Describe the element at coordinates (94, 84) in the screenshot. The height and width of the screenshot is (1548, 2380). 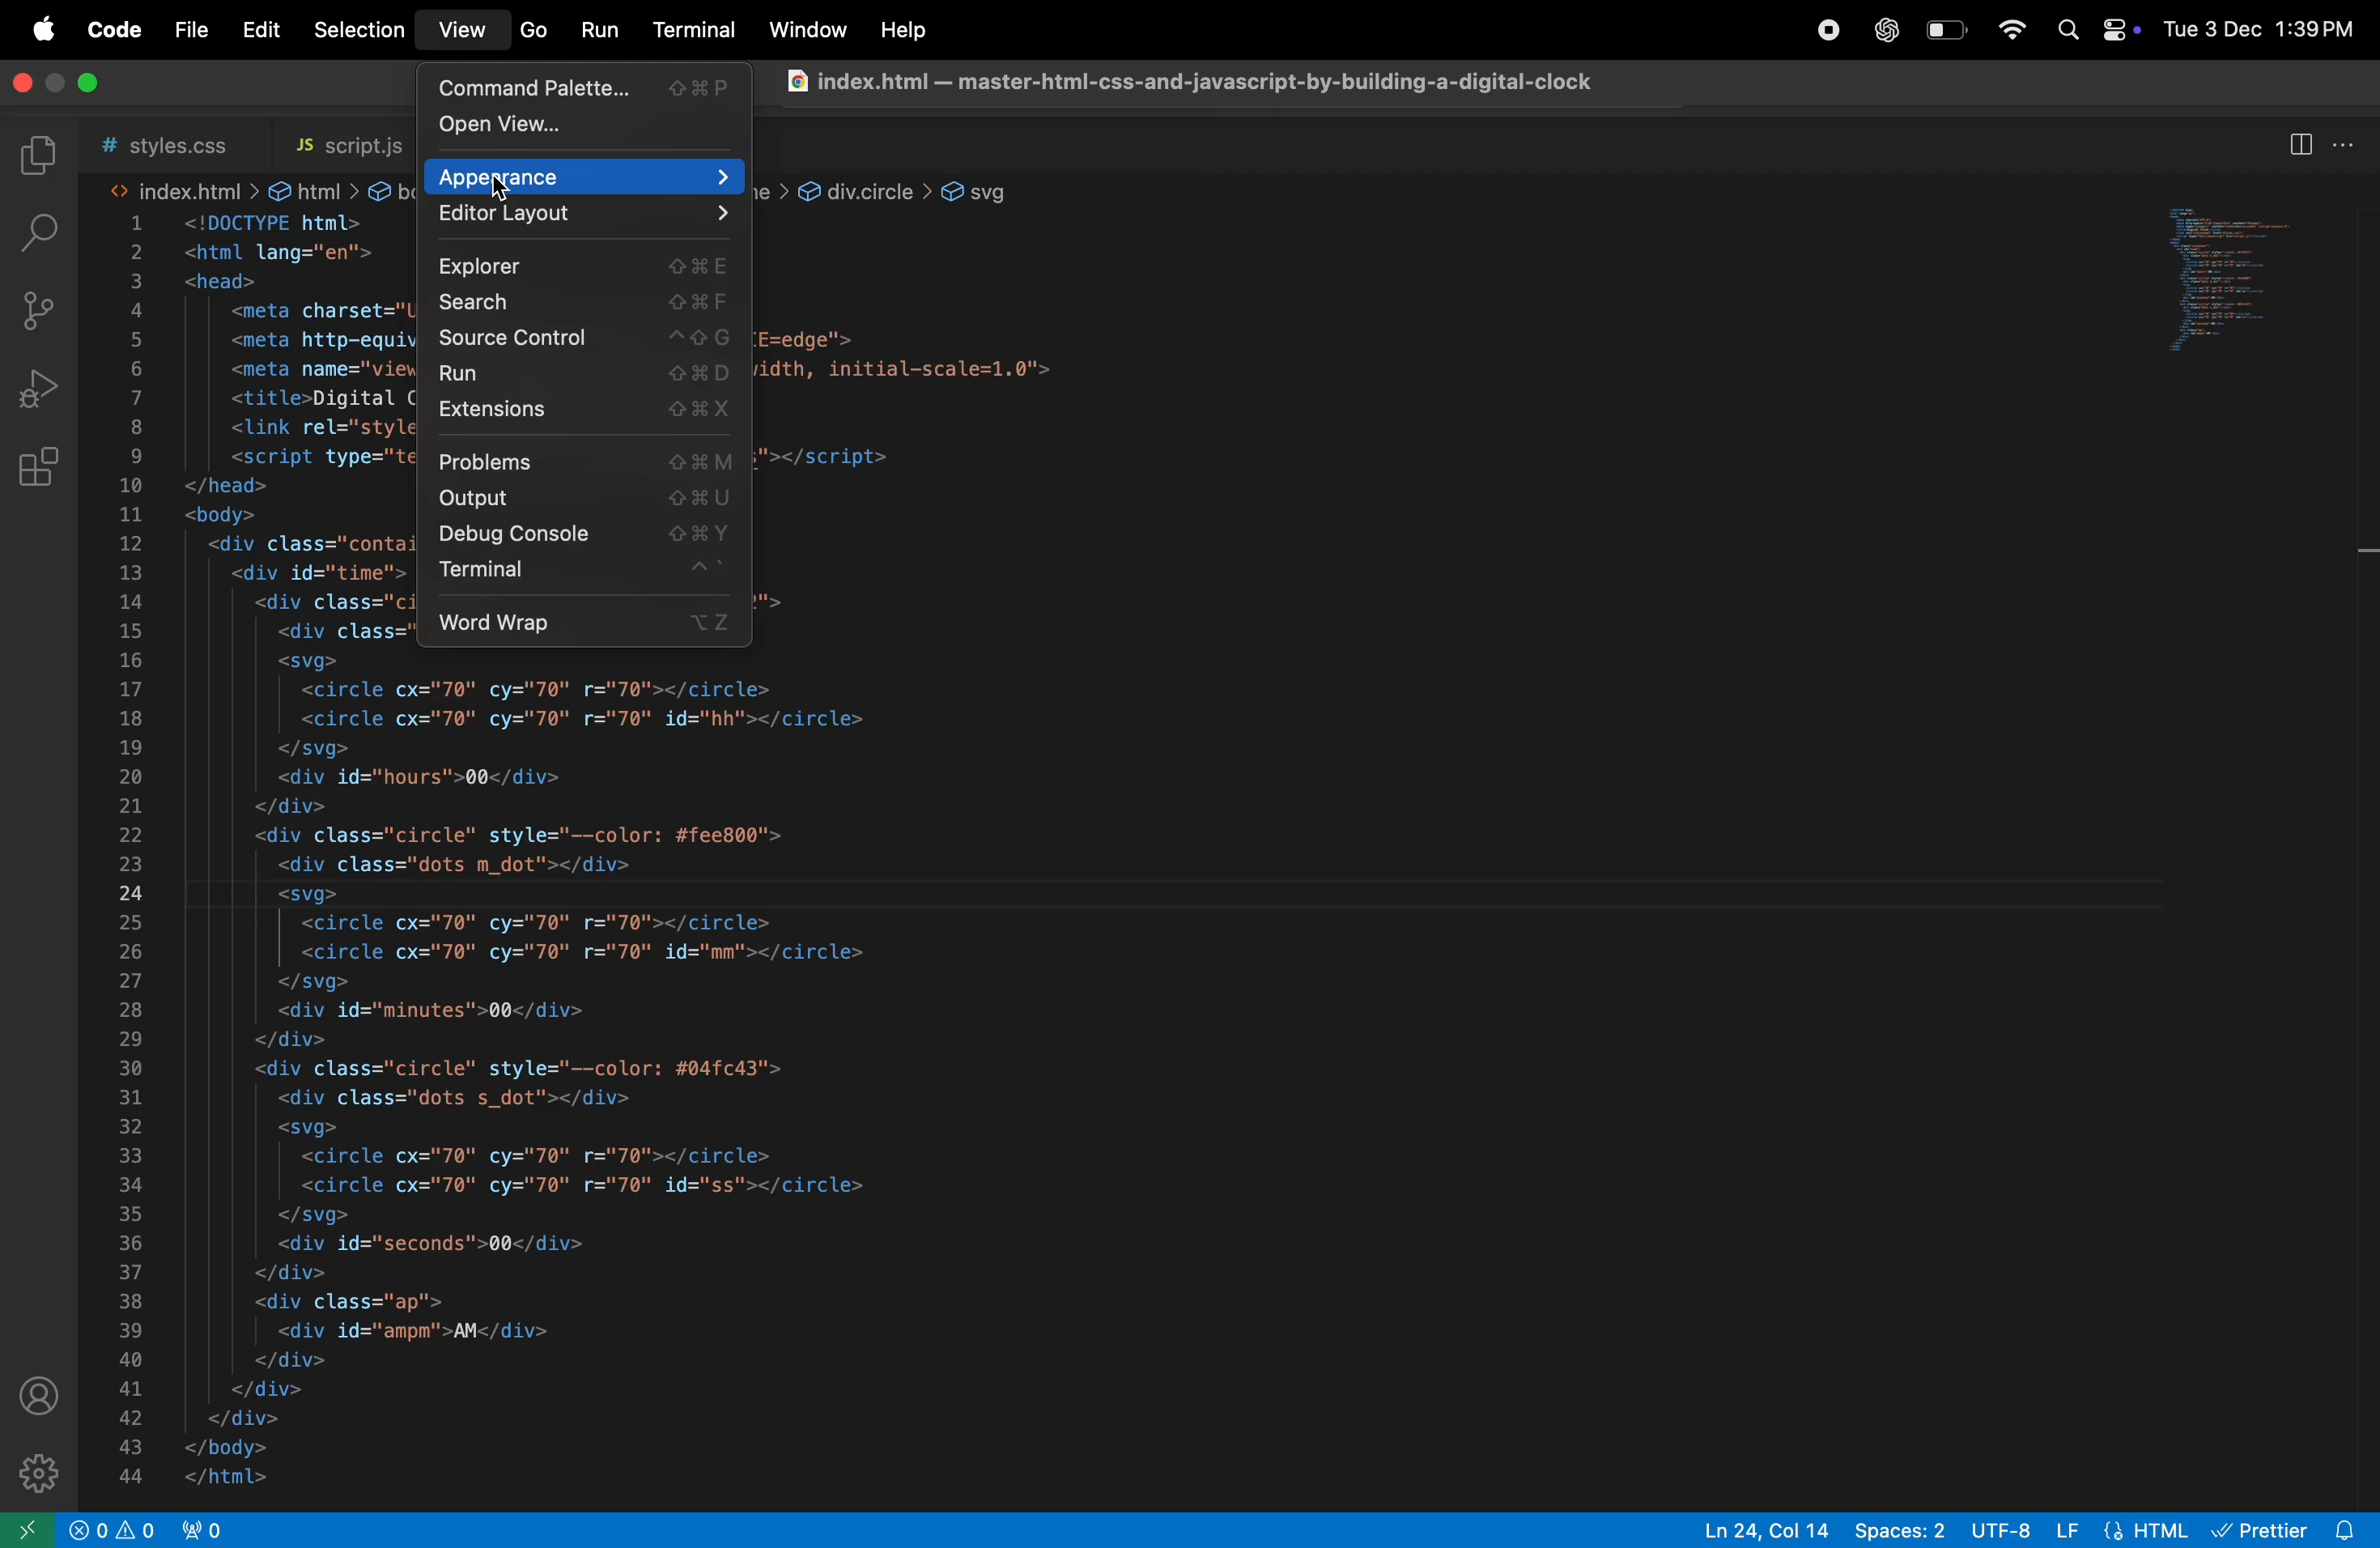
I see `maximize` at that location.